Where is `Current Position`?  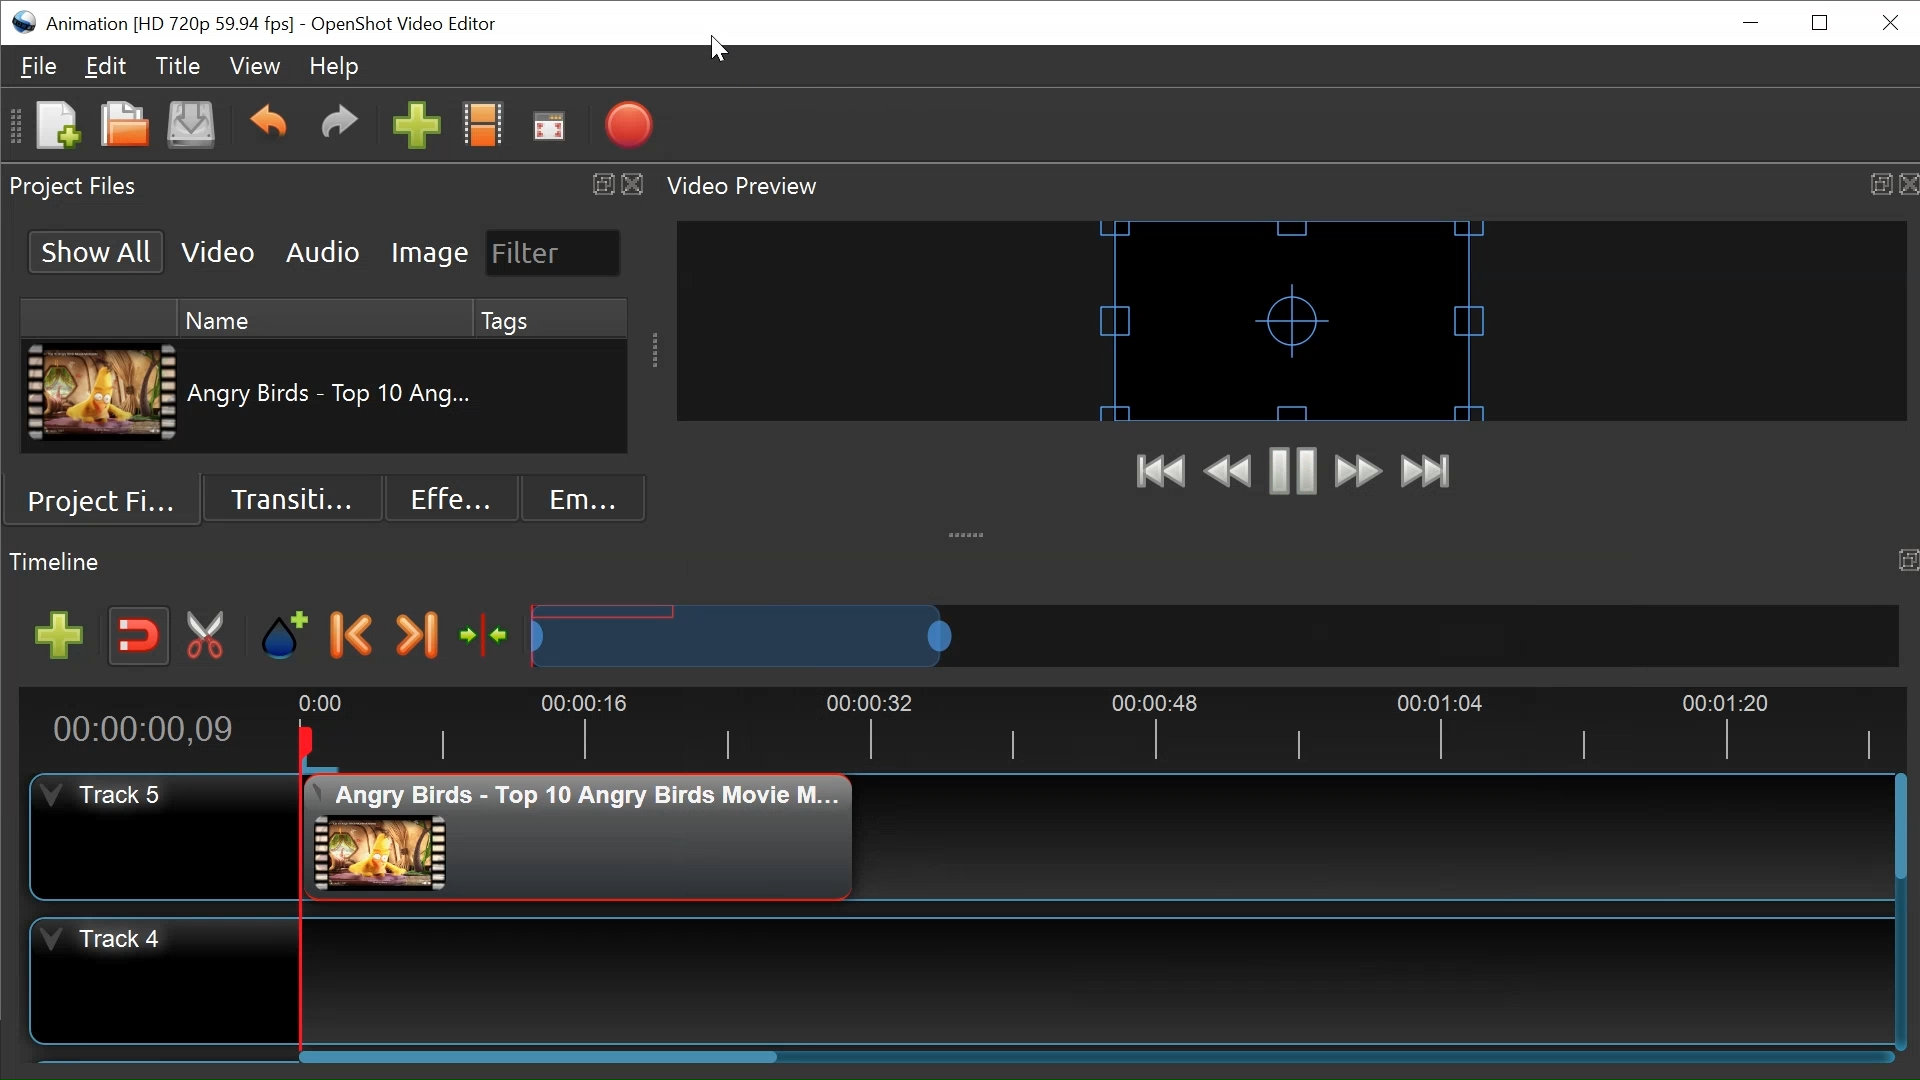 Current Position is located at coordinates (149, 730).